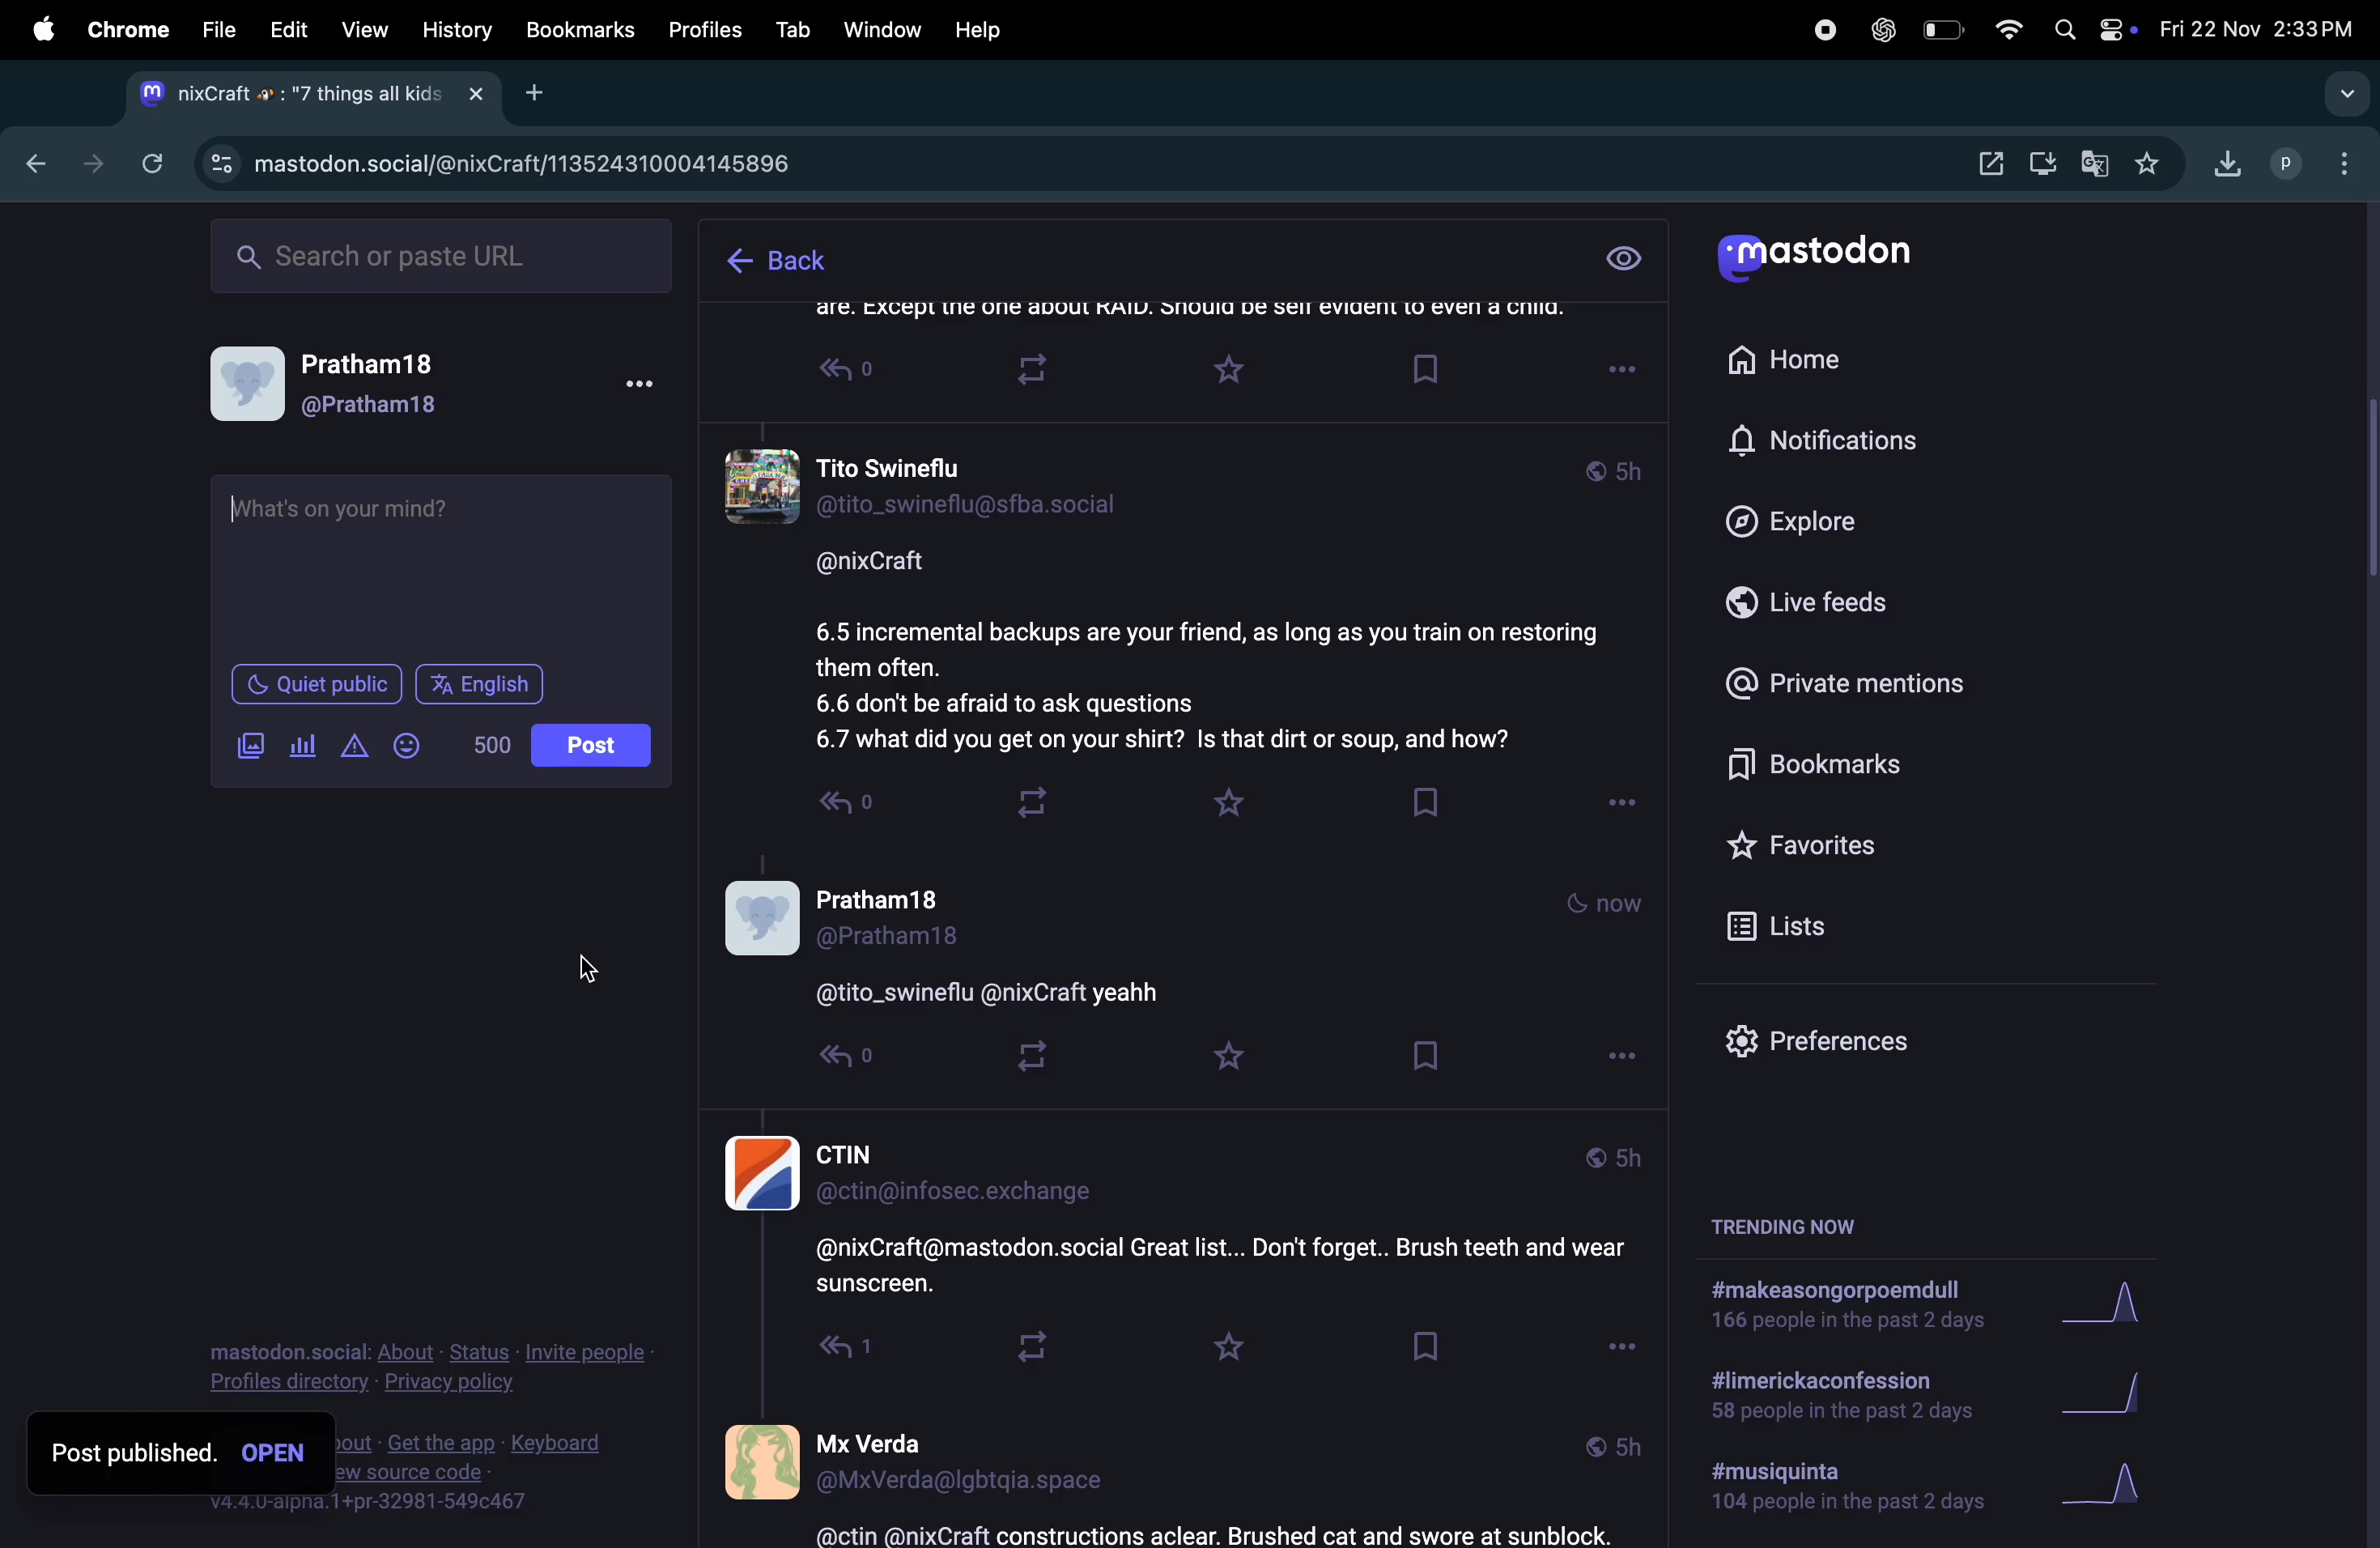 The image size is (2380, 1548). What do you see at coordinates (1991, 165) in the screenshot?
I see `open window` at bounding box center [1991, 165].